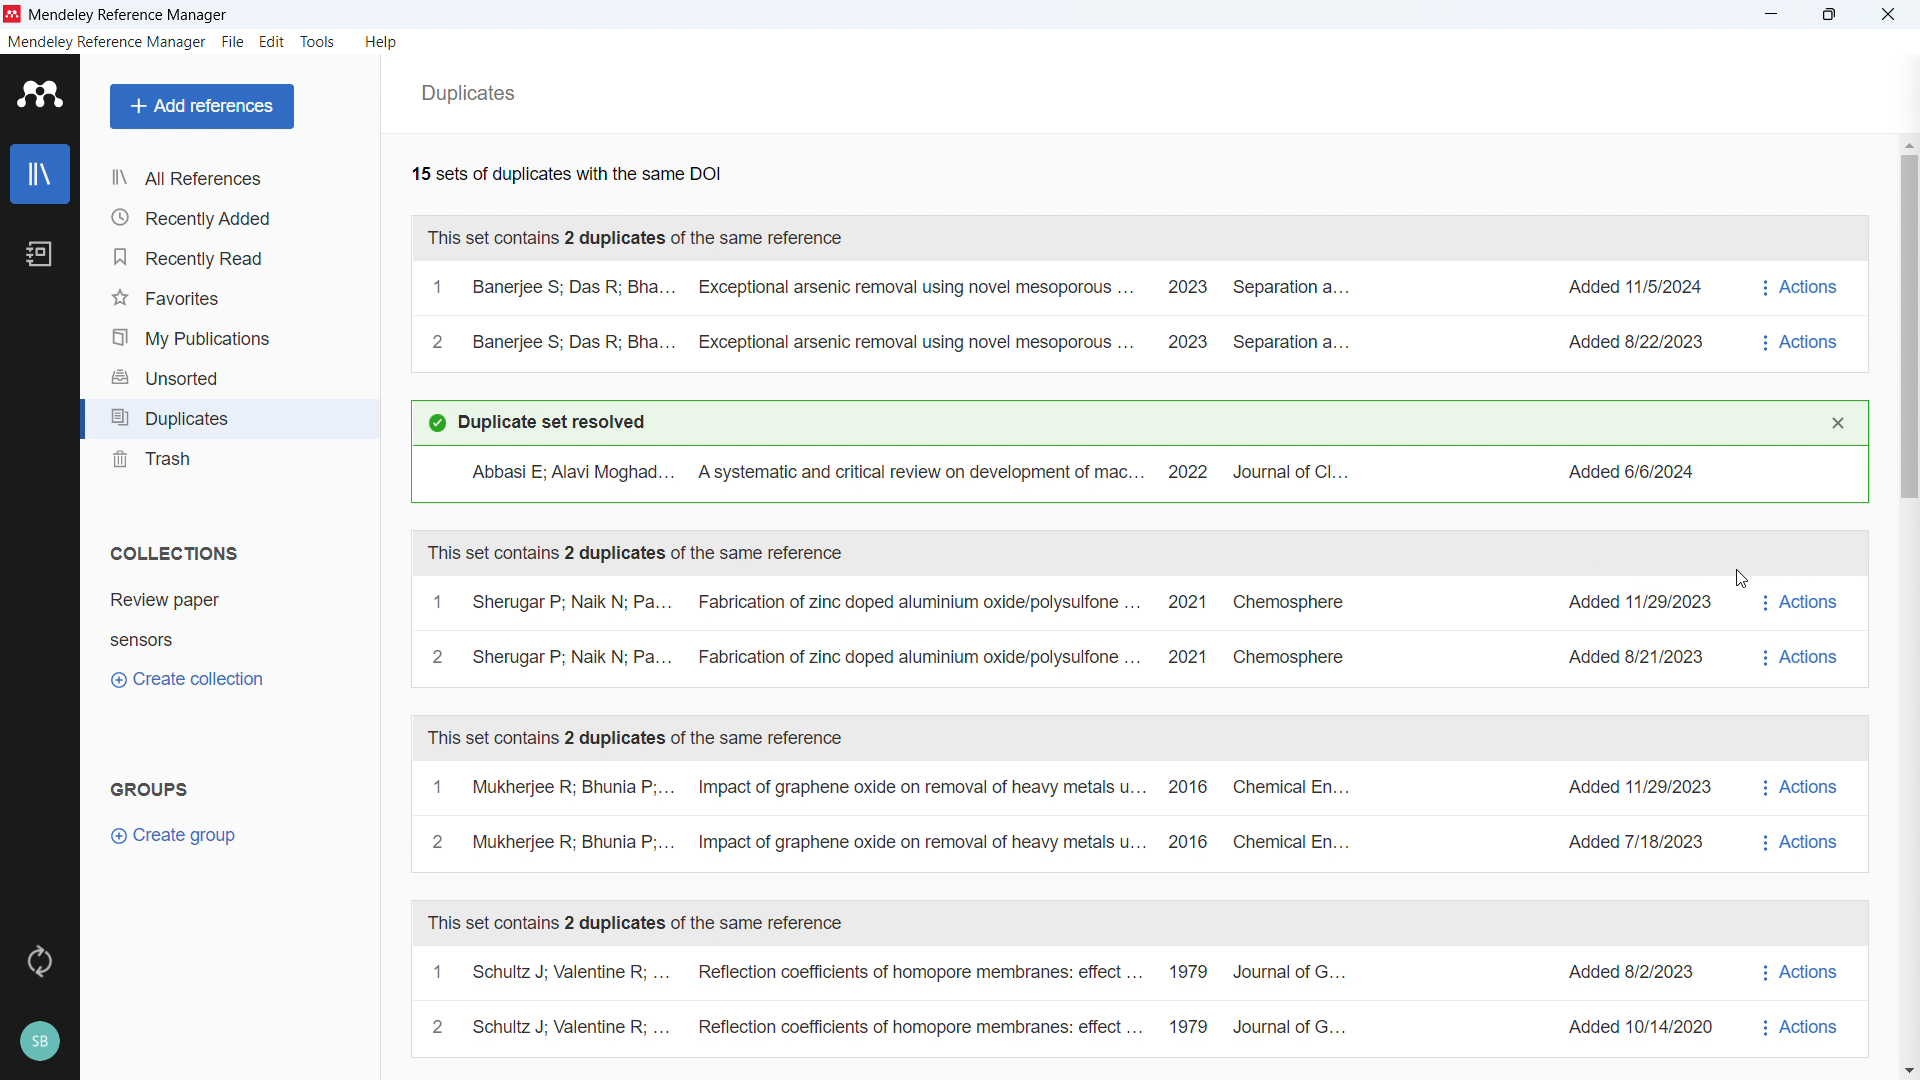 Image resolution: width=1920 pixels, height=1080 pixels. What do you see at coordinates (228, 335) in the screenshot?
I see `My publications ` at bounding box center [228, 335].